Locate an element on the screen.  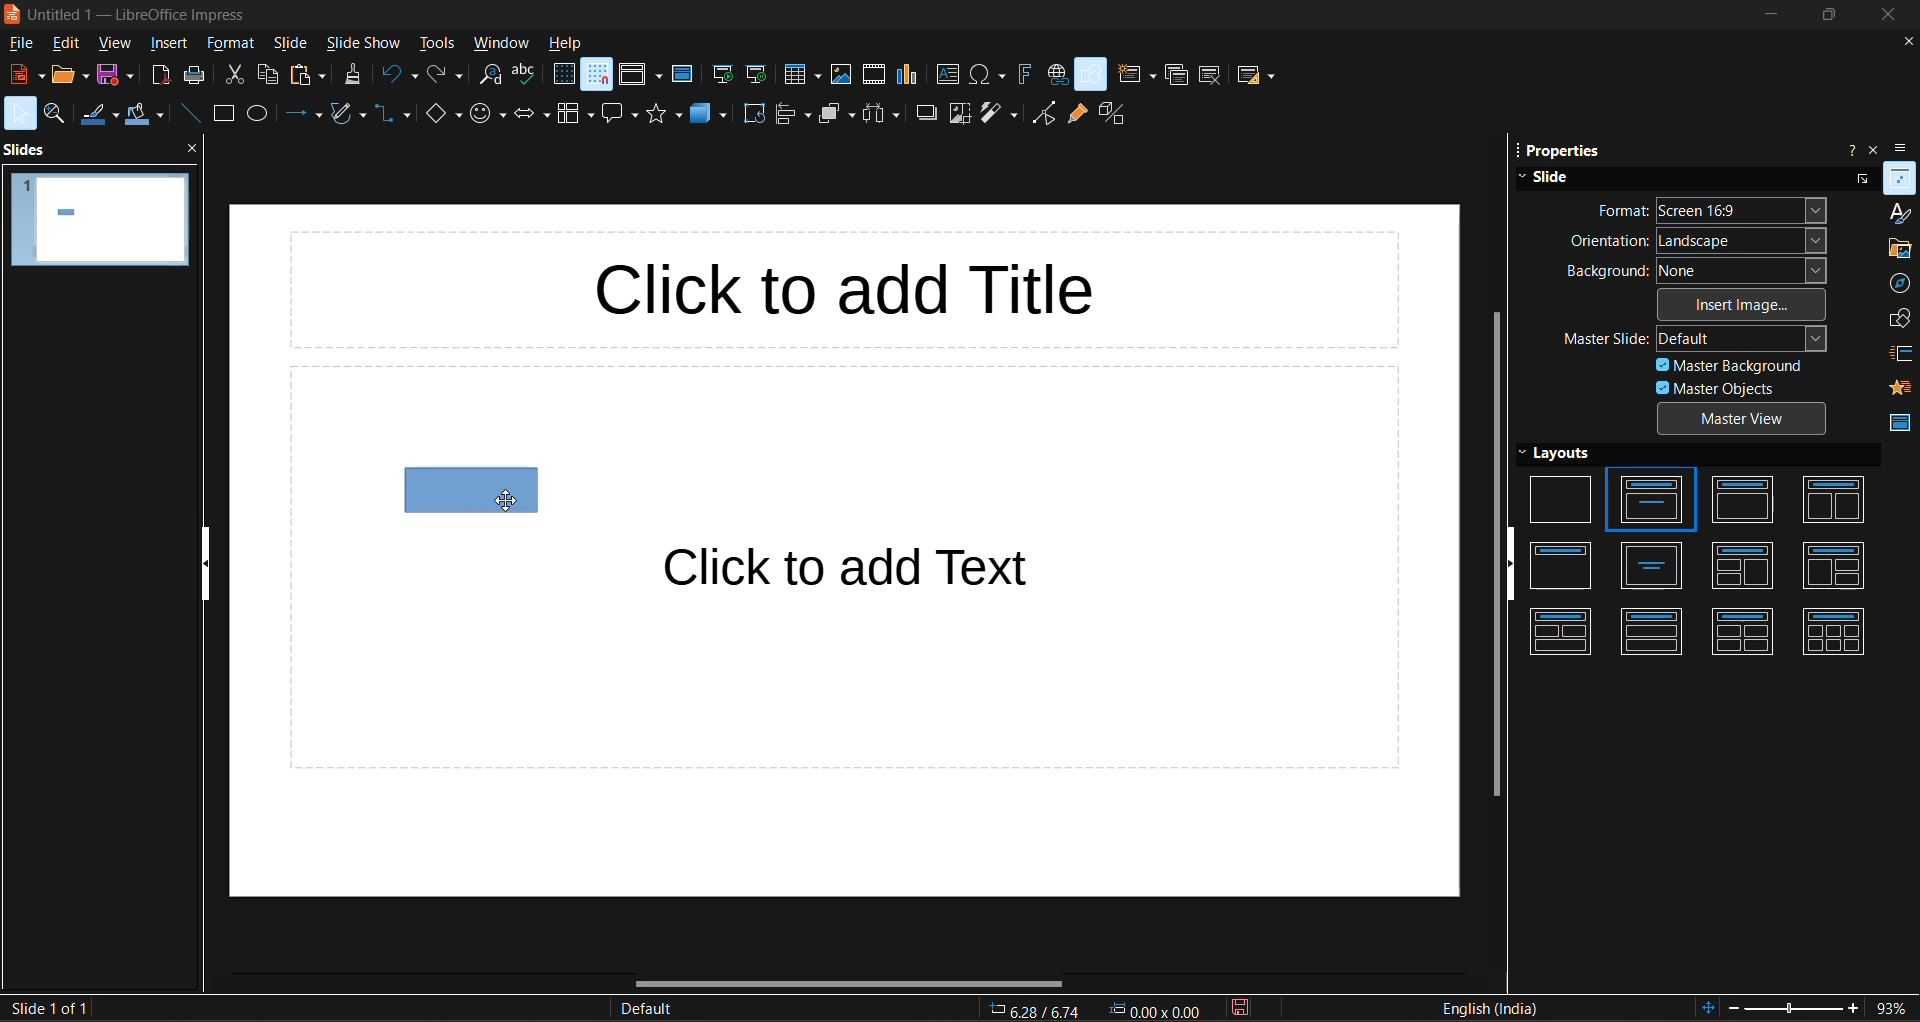
filter is located at coordinates (998, 115).